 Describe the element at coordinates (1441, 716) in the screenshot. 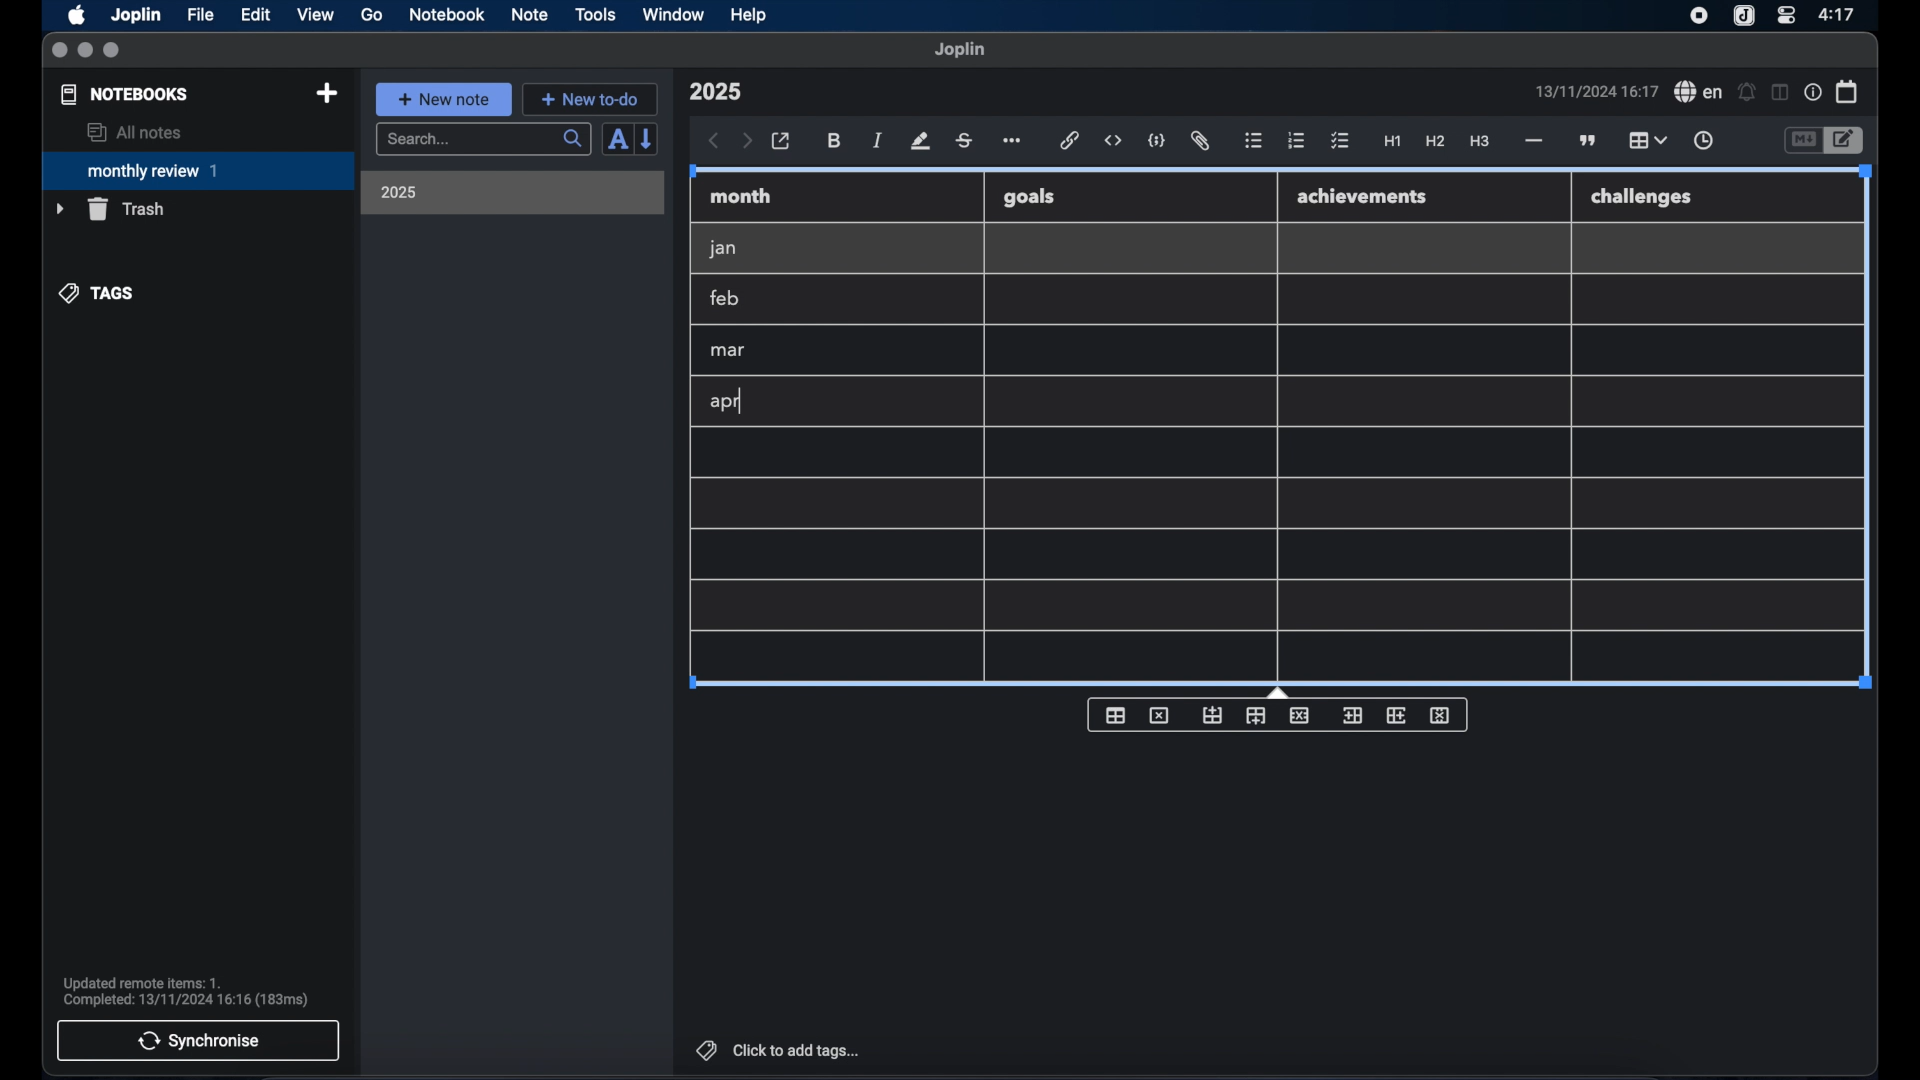

I see `delete column` at that location.